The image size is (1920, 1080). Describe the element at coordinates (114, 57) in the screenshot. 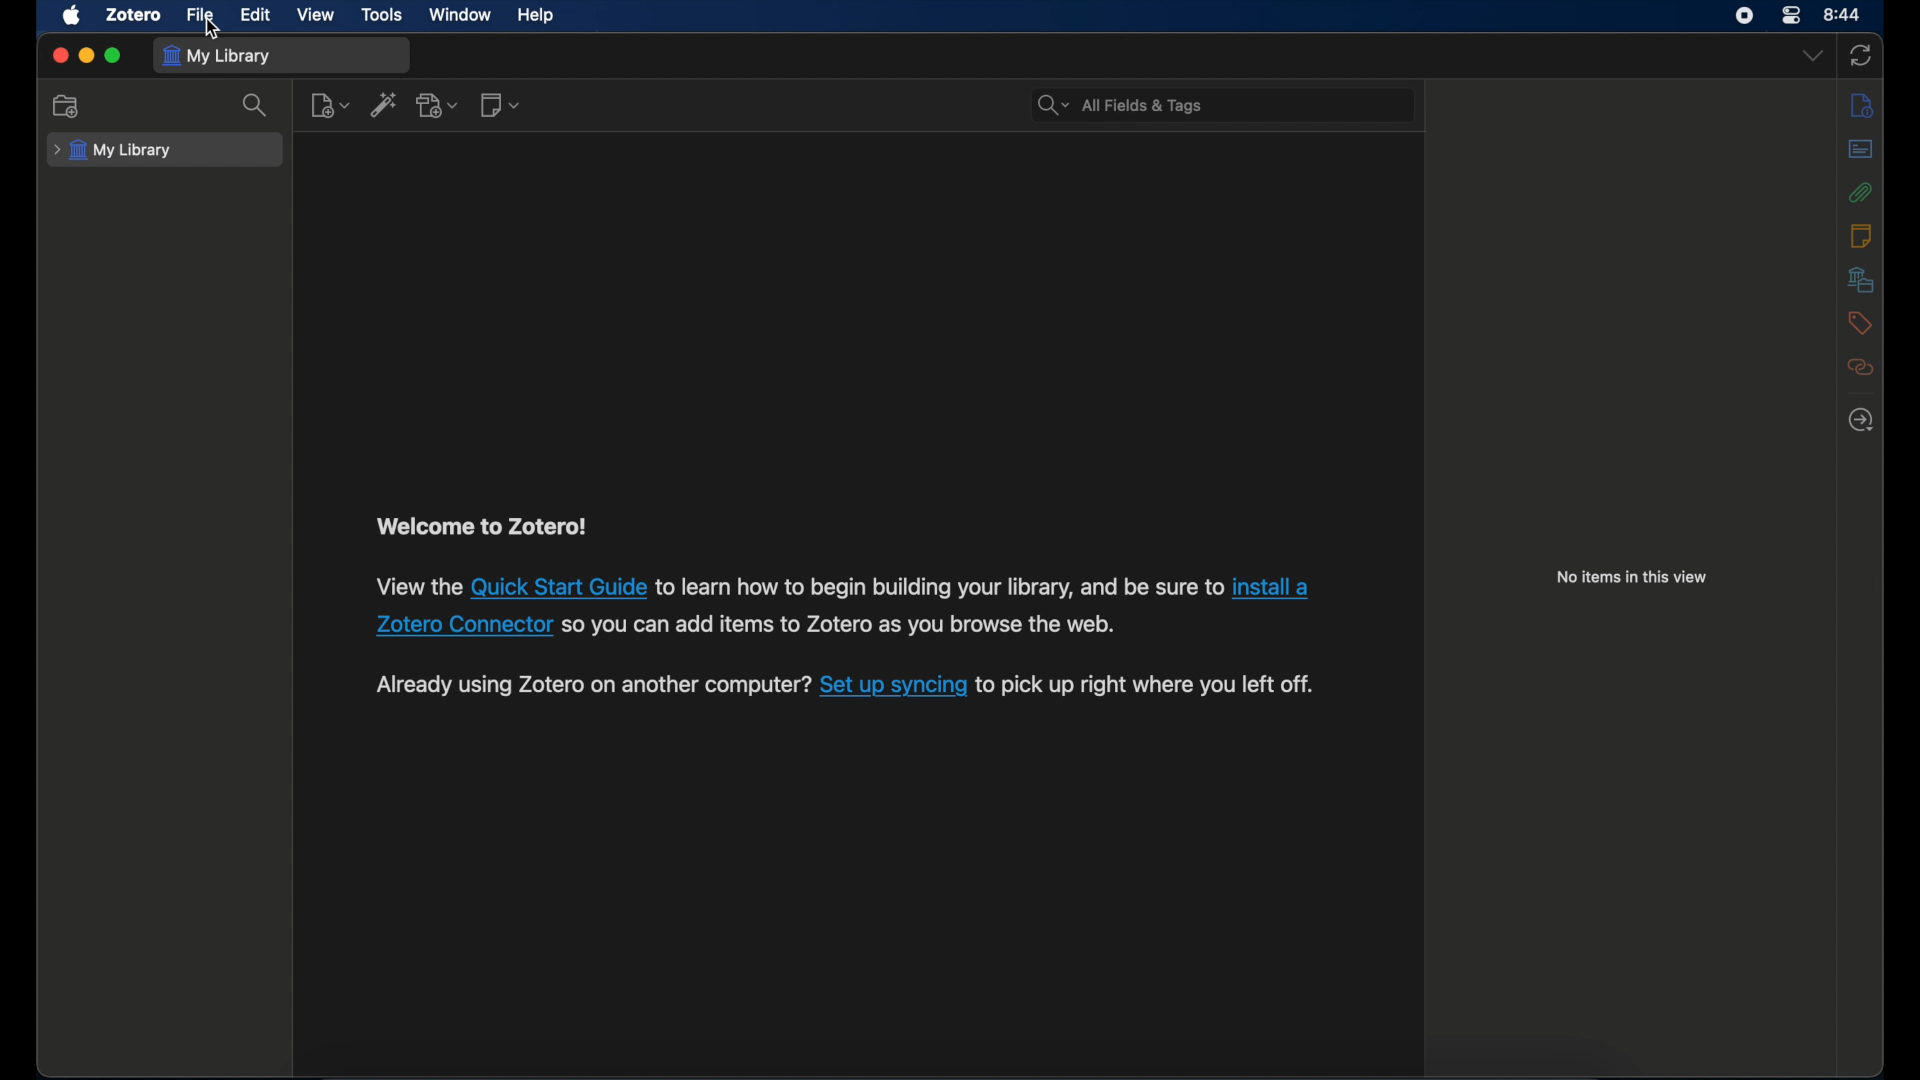

I see `maximize` at that location.